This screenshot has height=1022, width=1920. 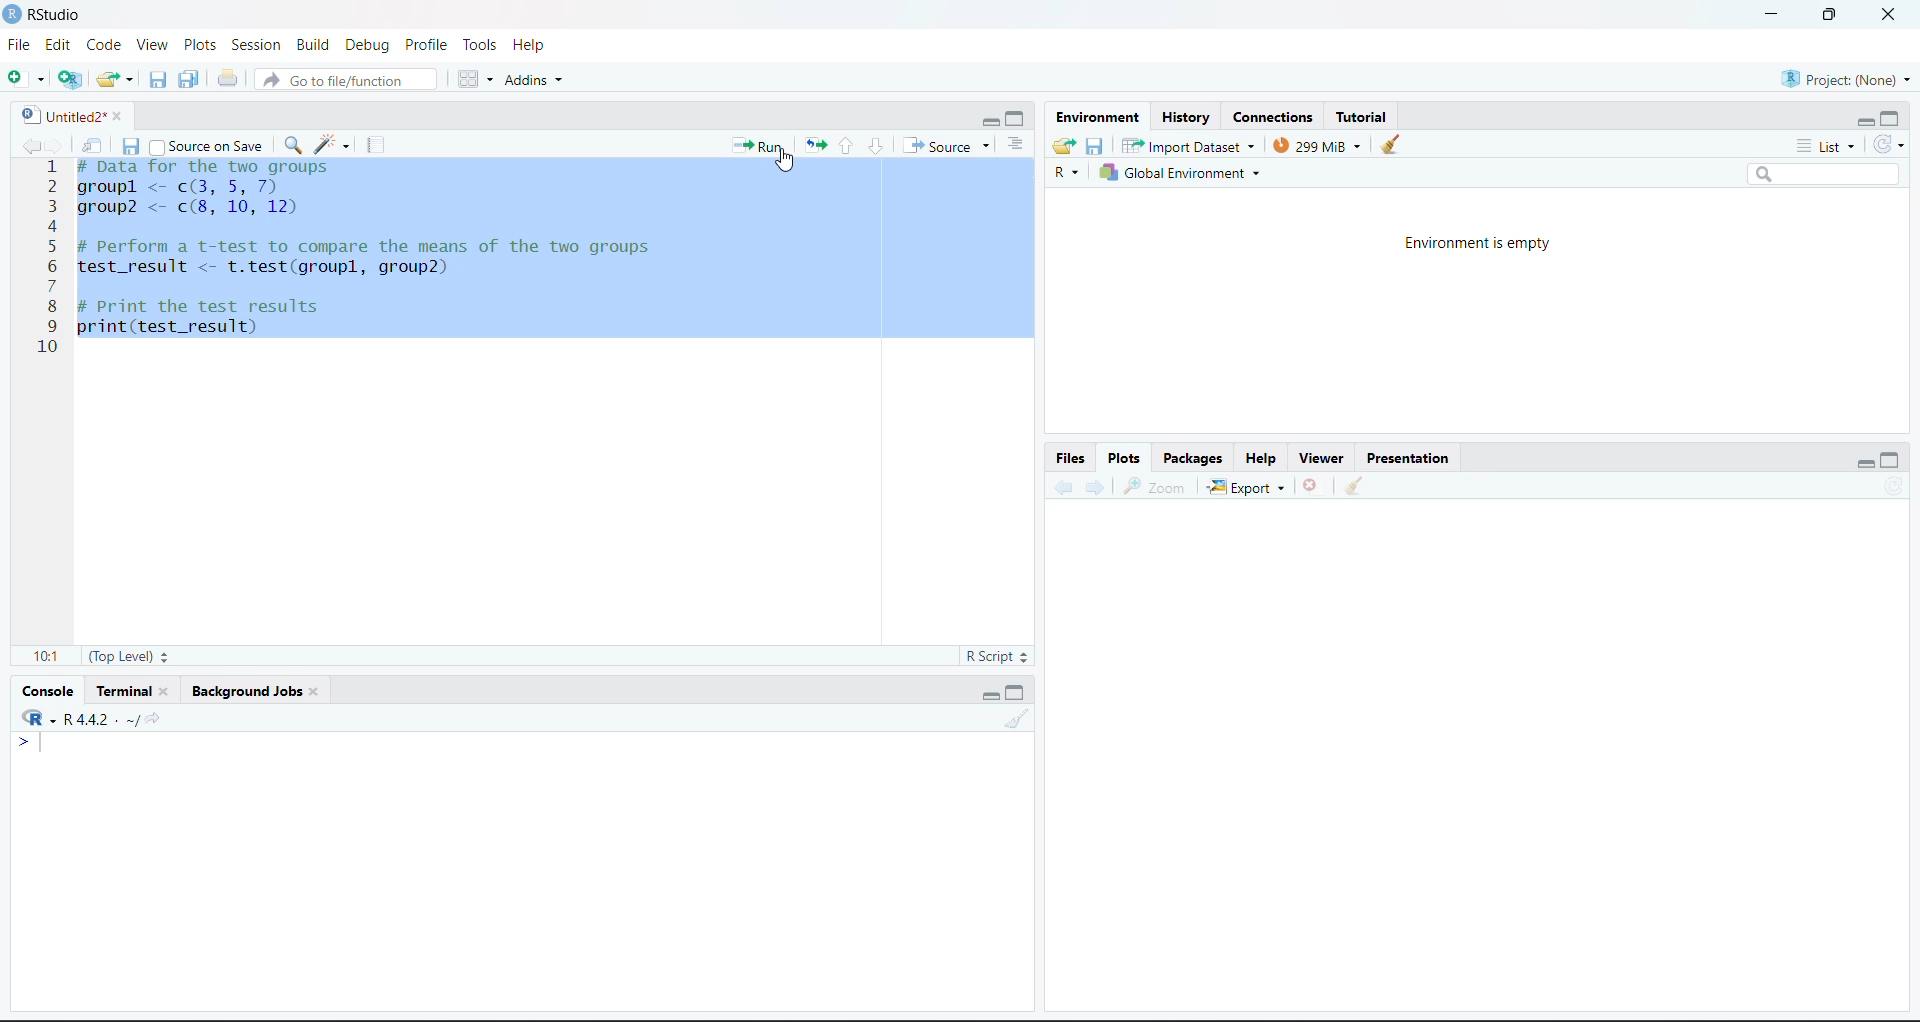 What do you see at coordinates (313, 45) in the screenshot?
I see `Build` at bounding box center [313, 45].